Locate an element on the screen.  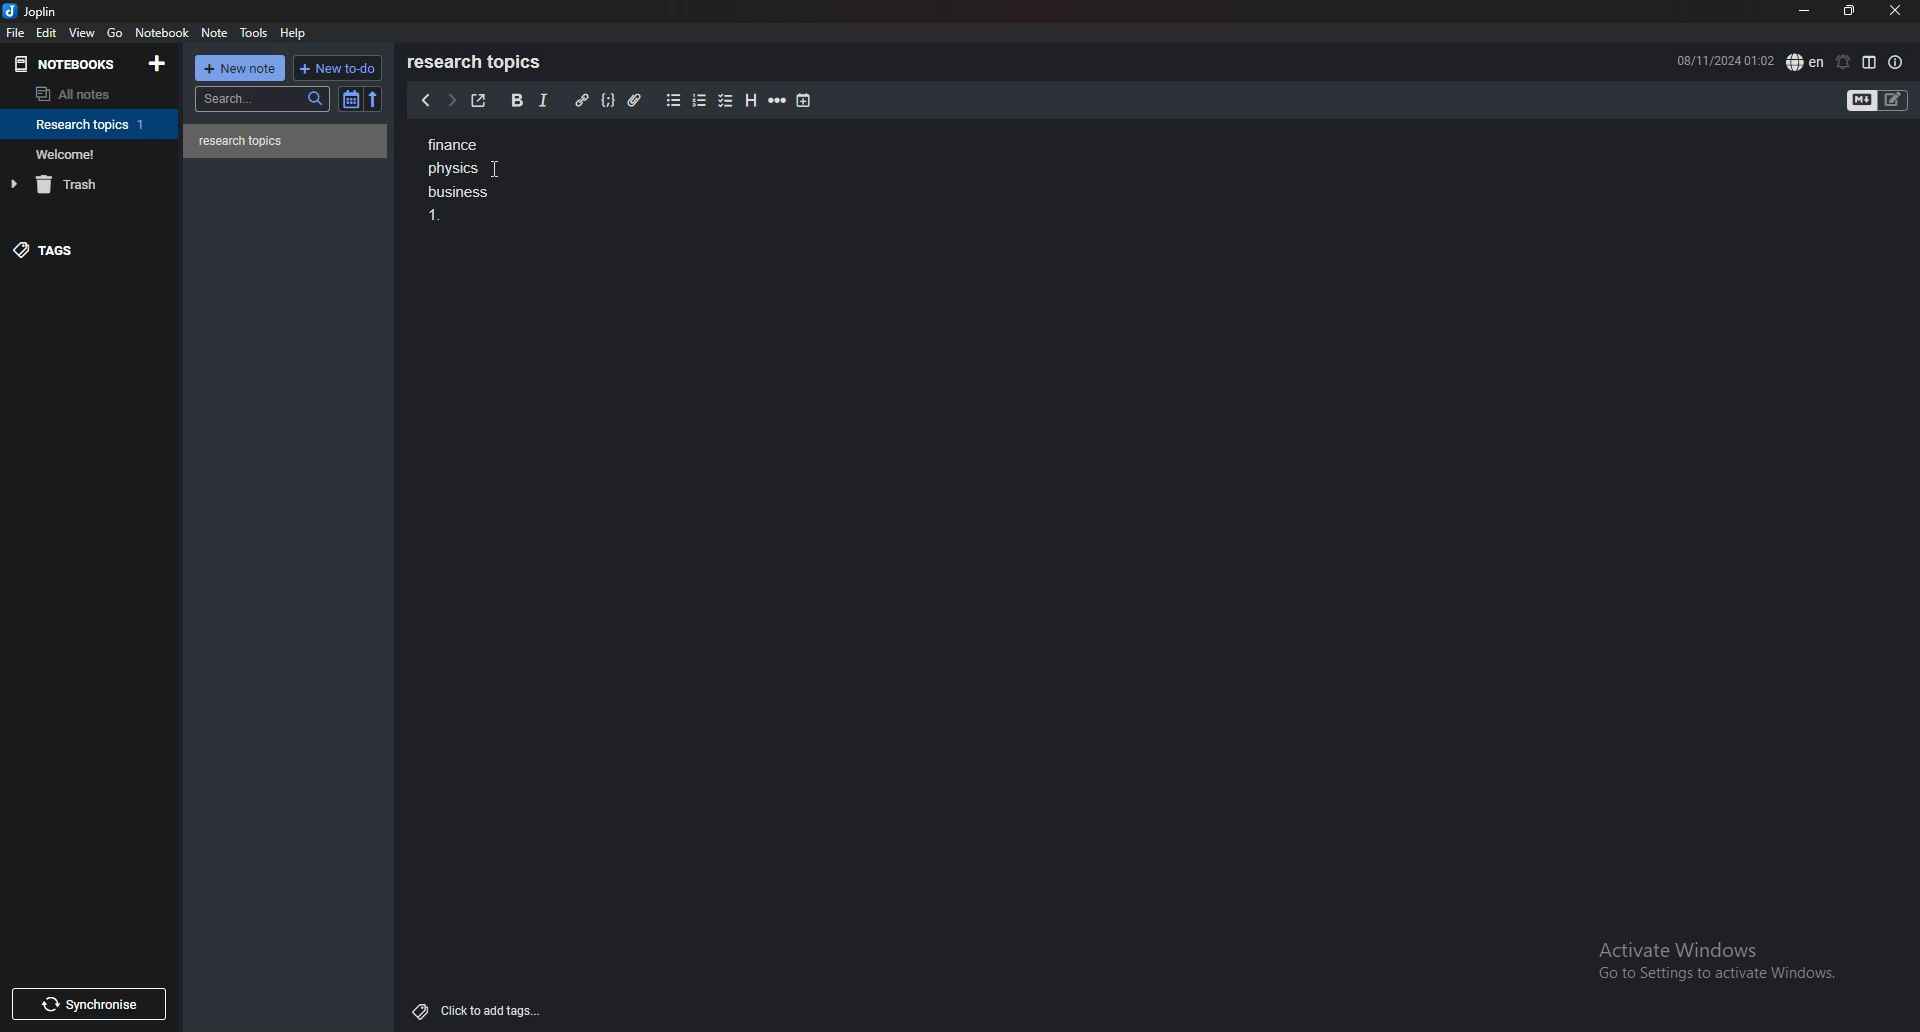
Synchronise is located at coordinates (93, 1003).